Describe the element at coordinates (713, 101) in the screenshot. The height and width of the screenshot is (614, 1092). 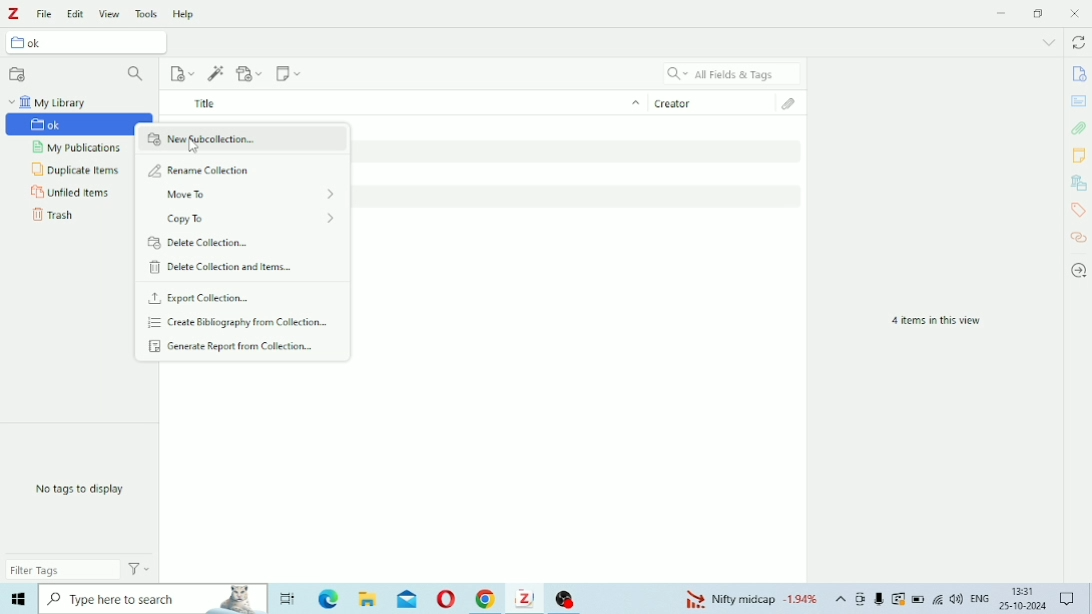
I see `Creator` at that location.